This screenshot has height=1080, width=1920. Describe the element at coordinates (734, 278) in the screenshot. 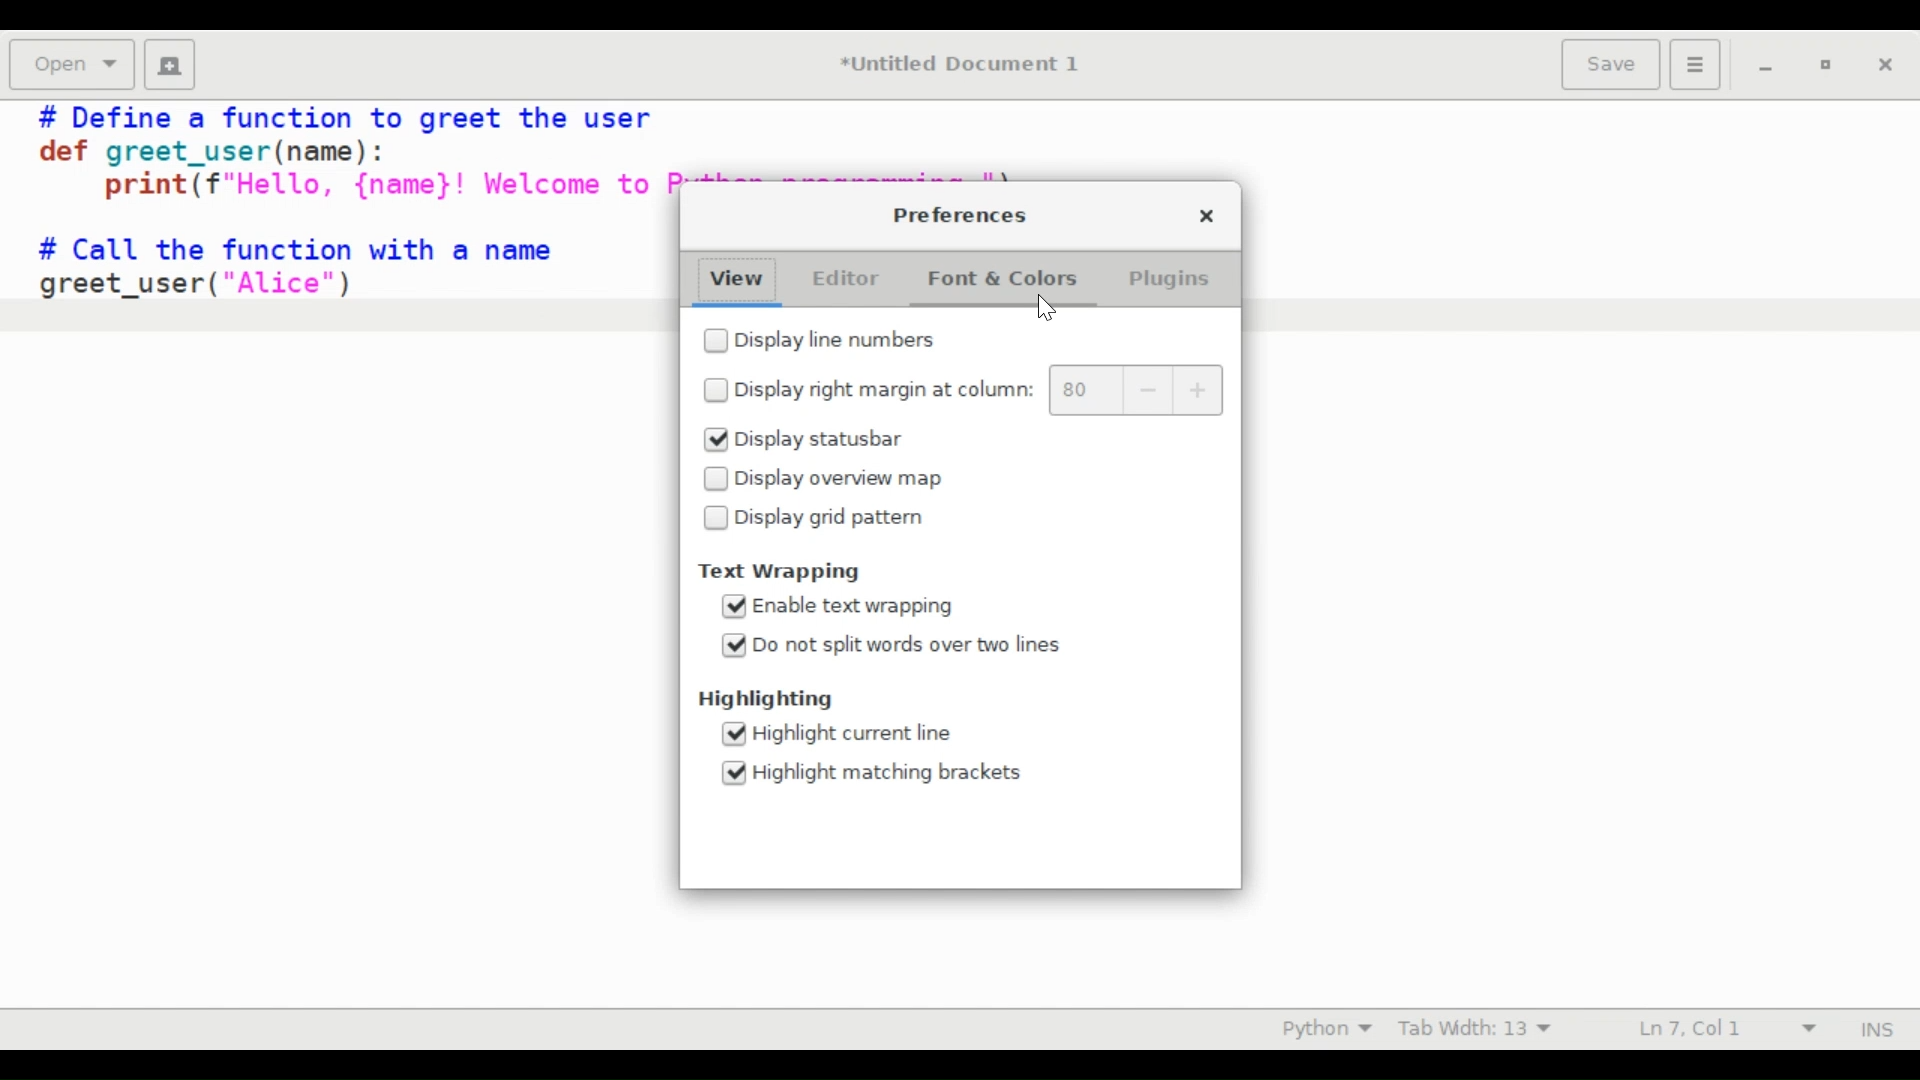

I see `View` at that location.